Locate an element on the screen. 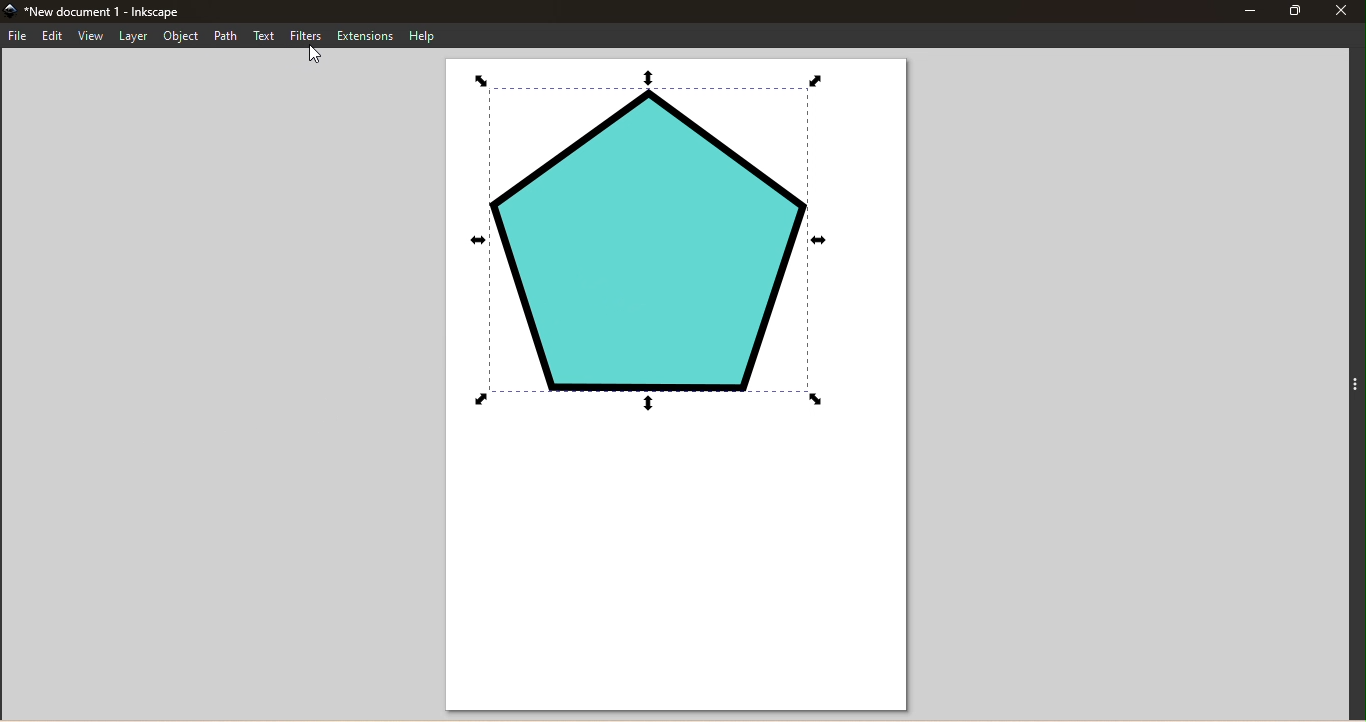 The height and width of the screenshot is (722, 1366). View is located at coordinates (89, 36).